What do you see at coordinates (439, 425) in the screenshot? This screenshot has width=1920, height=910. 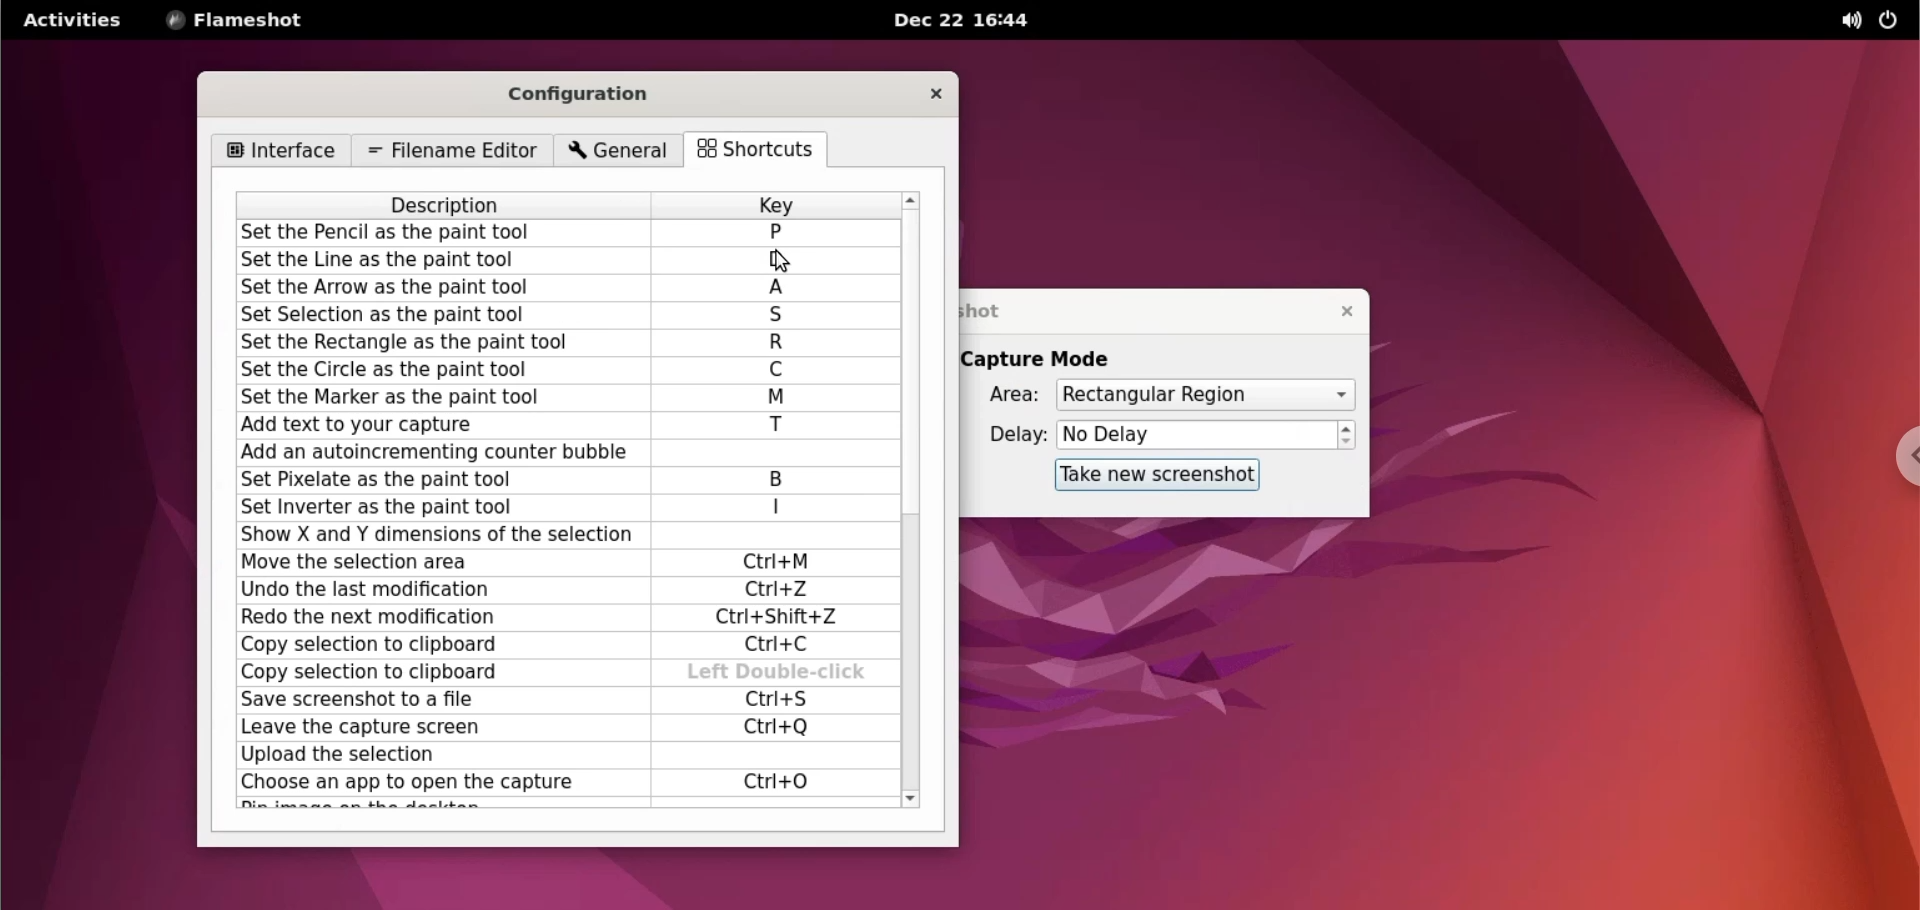 I see `add text to your capture` at bounding box center [439, 425].